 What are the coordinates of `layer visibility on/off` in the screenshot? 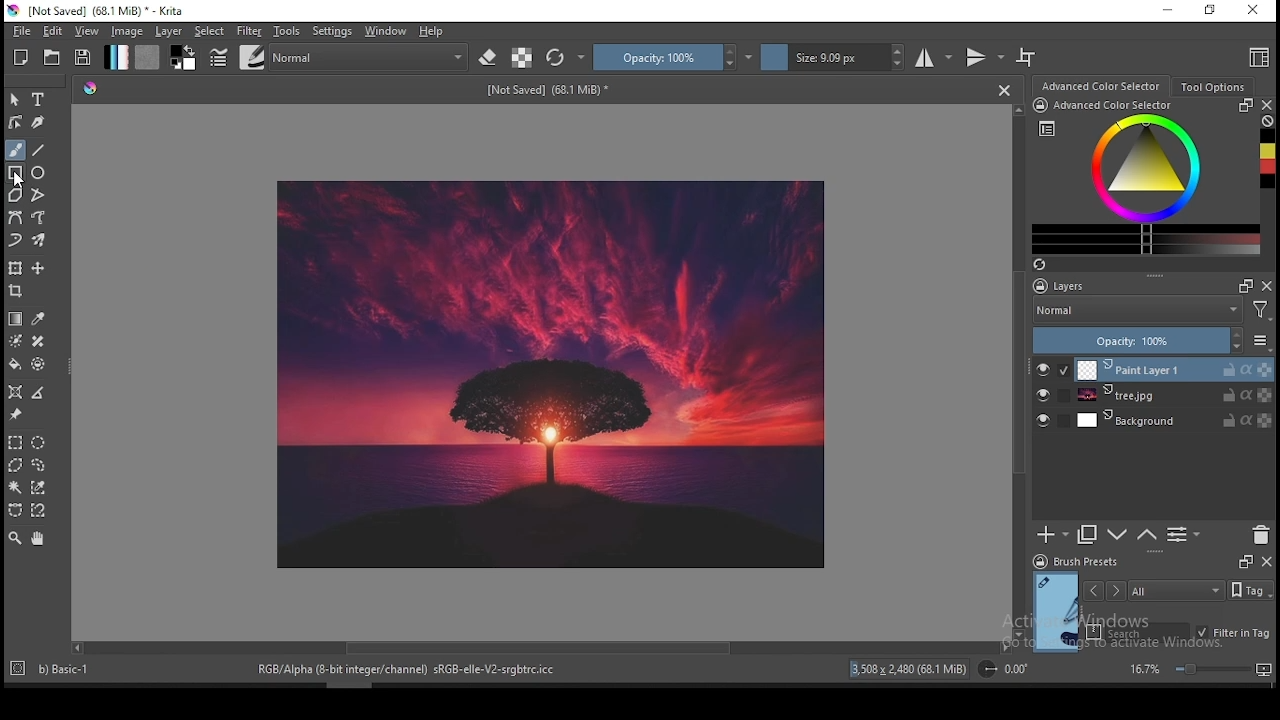 It's located at (1043, 395).